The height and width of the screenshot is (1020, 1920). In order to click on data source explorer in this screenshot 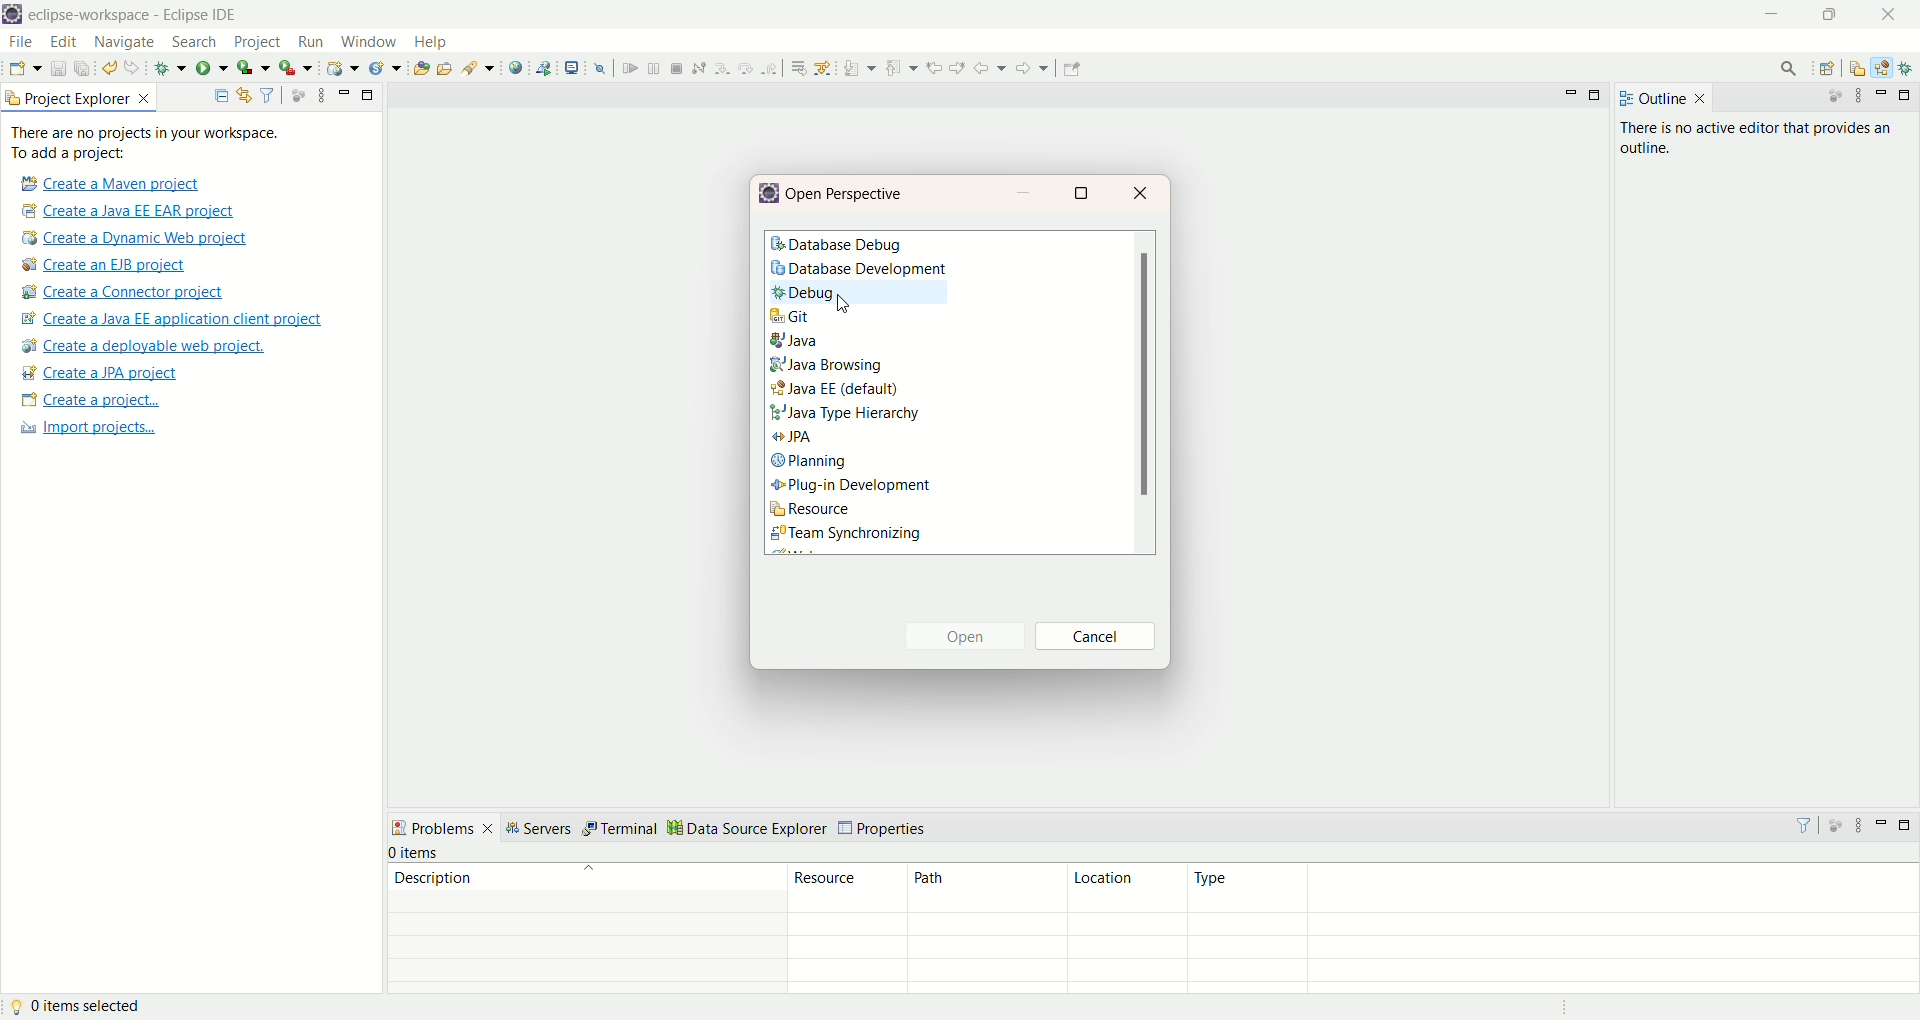, I will do `click(749, 827)`.